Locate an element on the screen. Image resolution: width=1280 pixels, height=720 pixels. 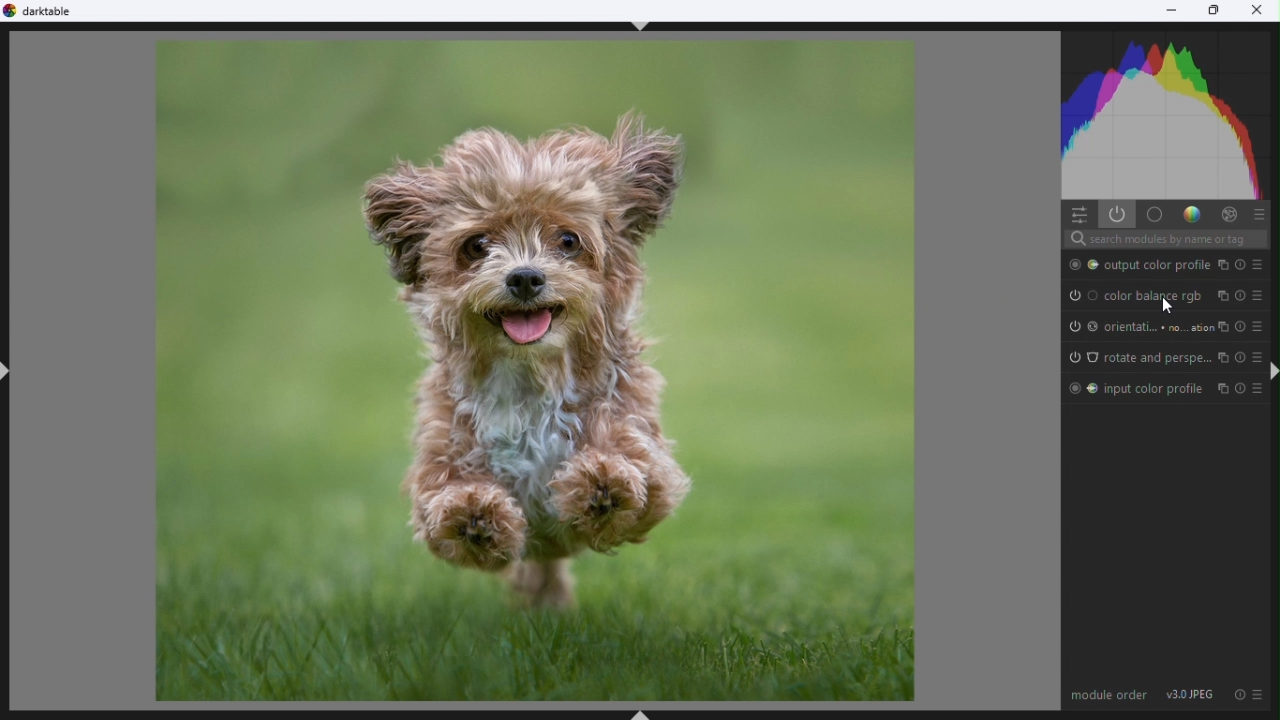
Close close is located at coordinates (1260, 10).